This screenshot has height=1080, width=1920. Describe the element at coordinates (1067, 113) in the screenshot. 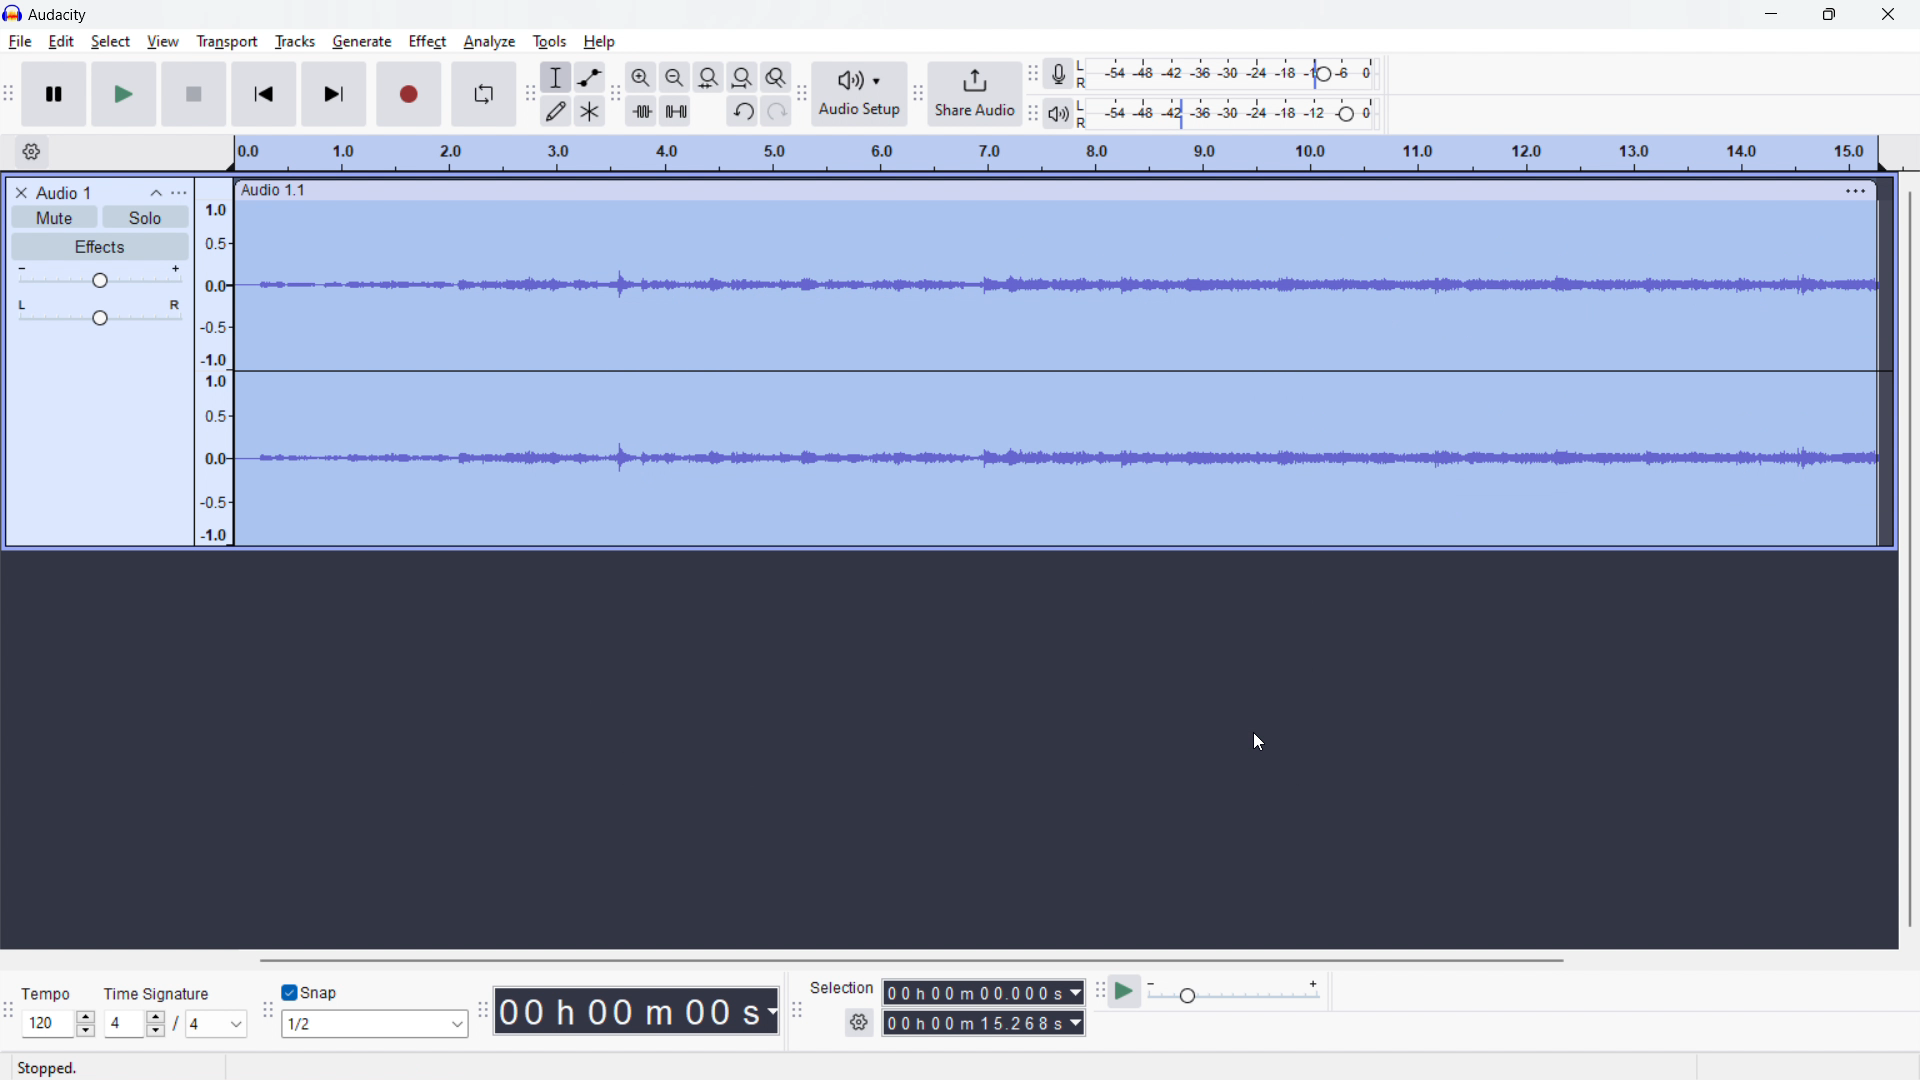

I see `playback meter` at that location.